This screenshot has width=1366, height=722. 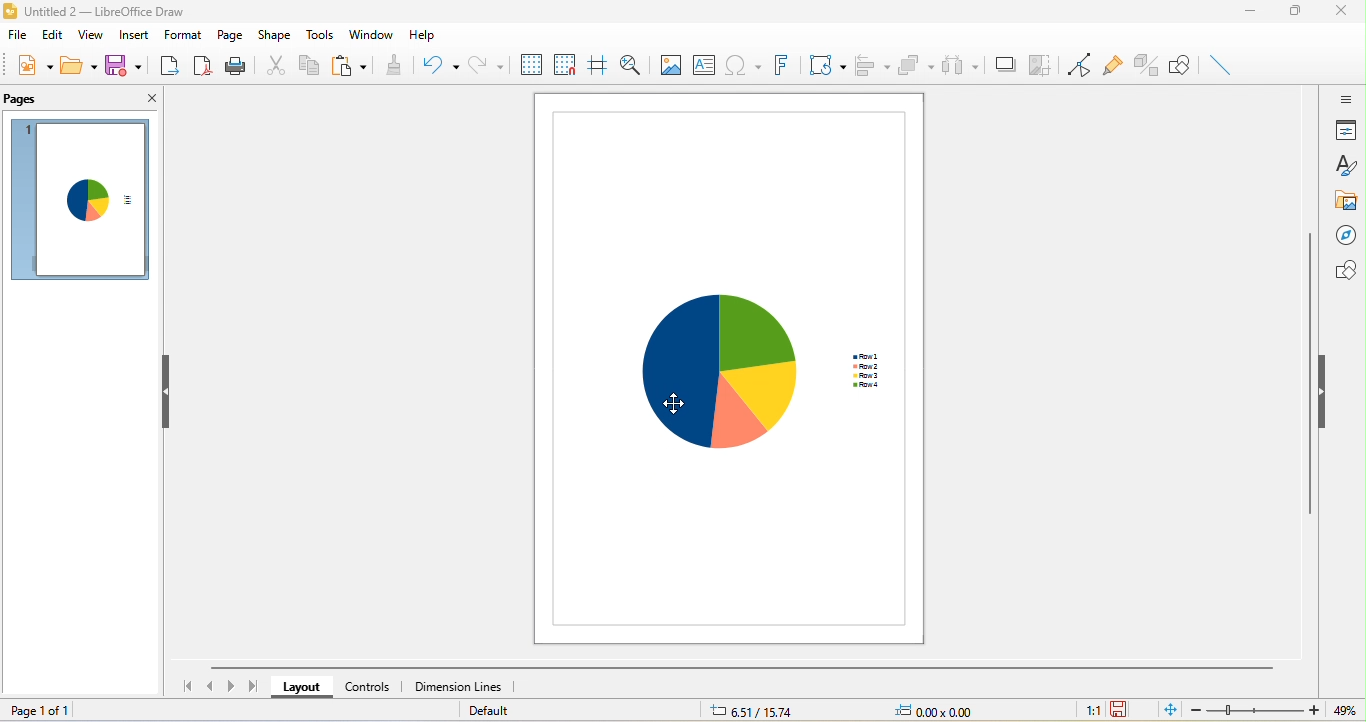 I want to click on tools, so click(x=322, y=36).